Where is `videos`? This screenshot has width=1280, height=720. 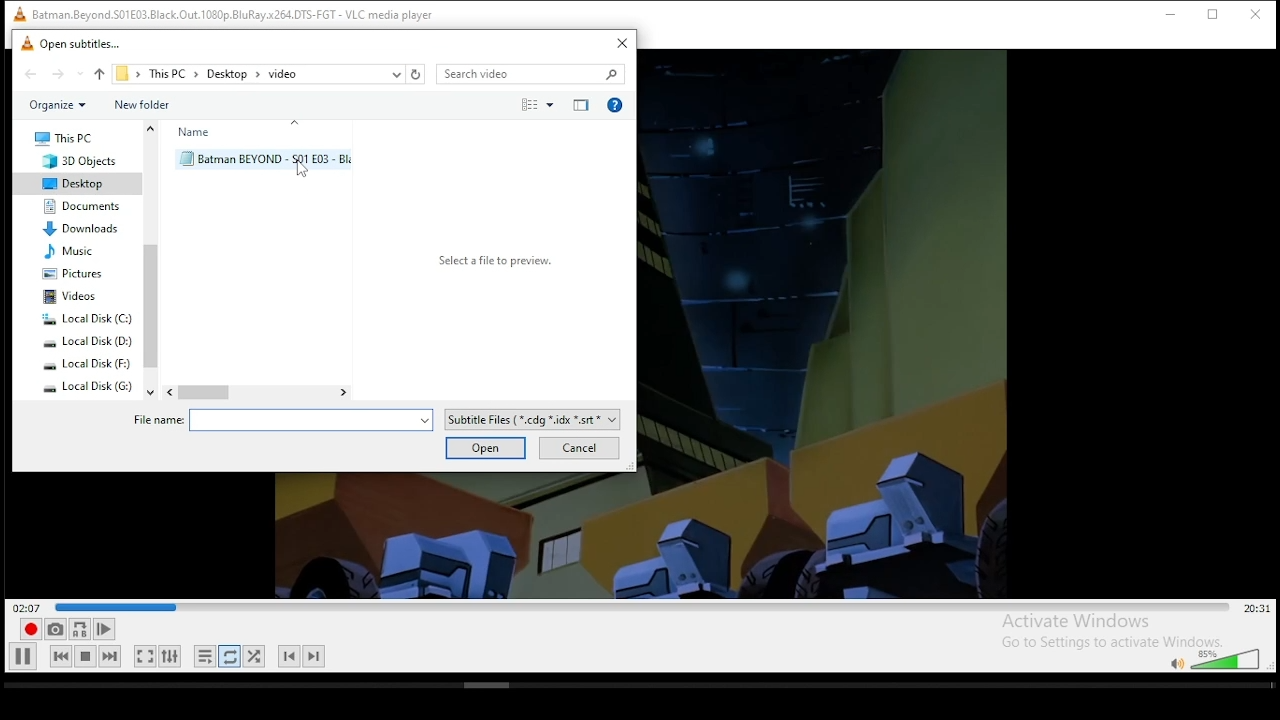 videos is located at coordinates (70, 296).